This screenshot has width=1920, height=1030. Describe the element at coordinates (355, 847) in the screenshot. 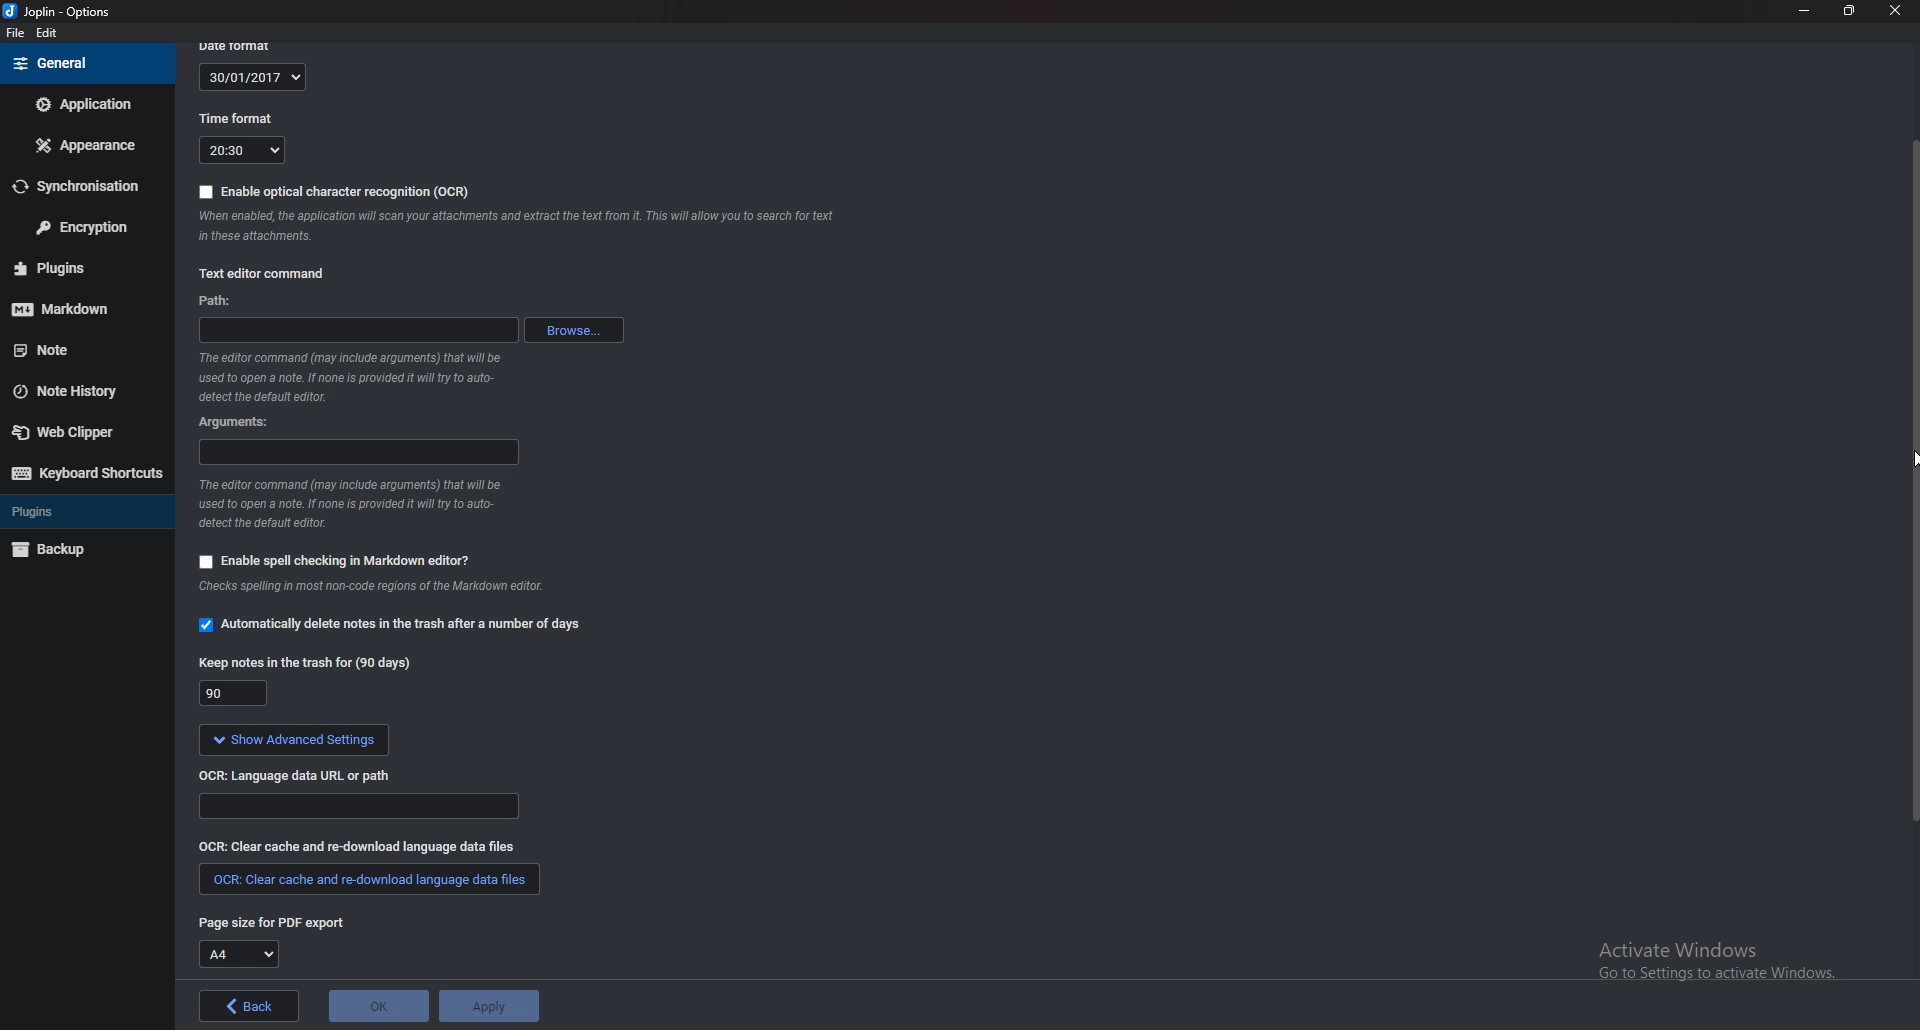

I see `clear cache and redownload language data` at that location.